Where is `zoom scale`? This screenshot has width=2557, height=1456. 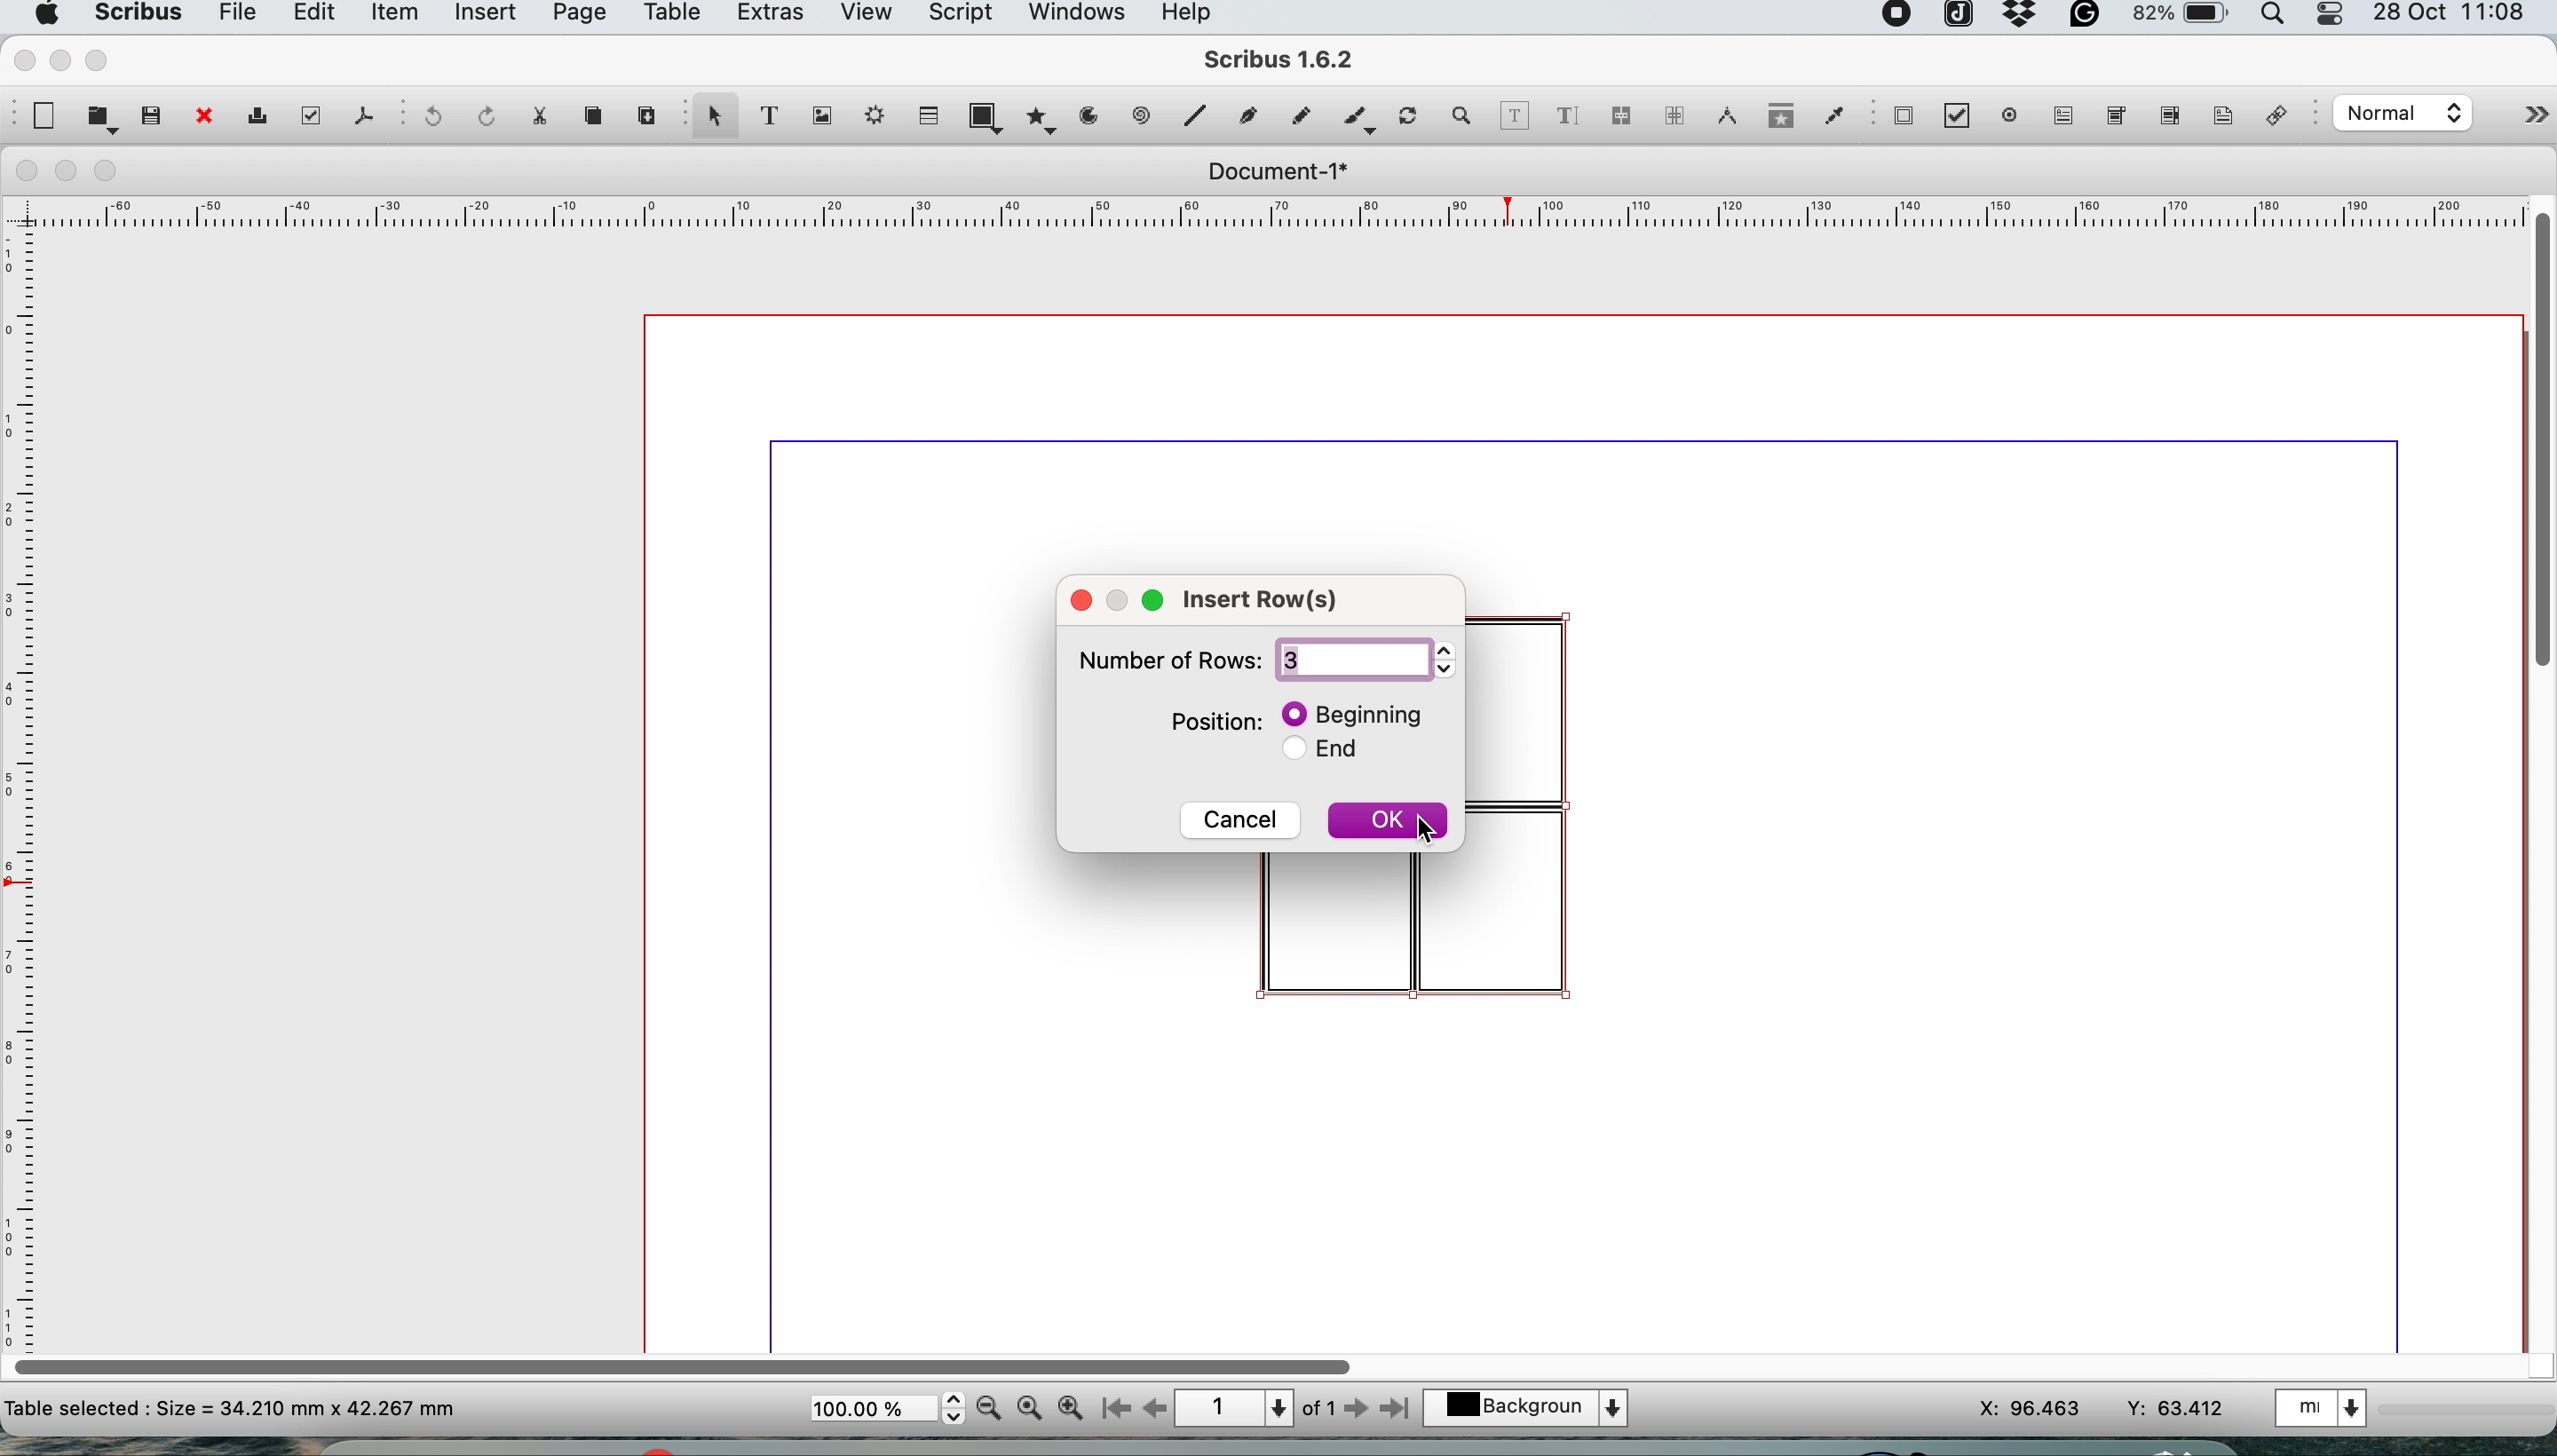
zoom scale is located at coordinates (886, 1409).